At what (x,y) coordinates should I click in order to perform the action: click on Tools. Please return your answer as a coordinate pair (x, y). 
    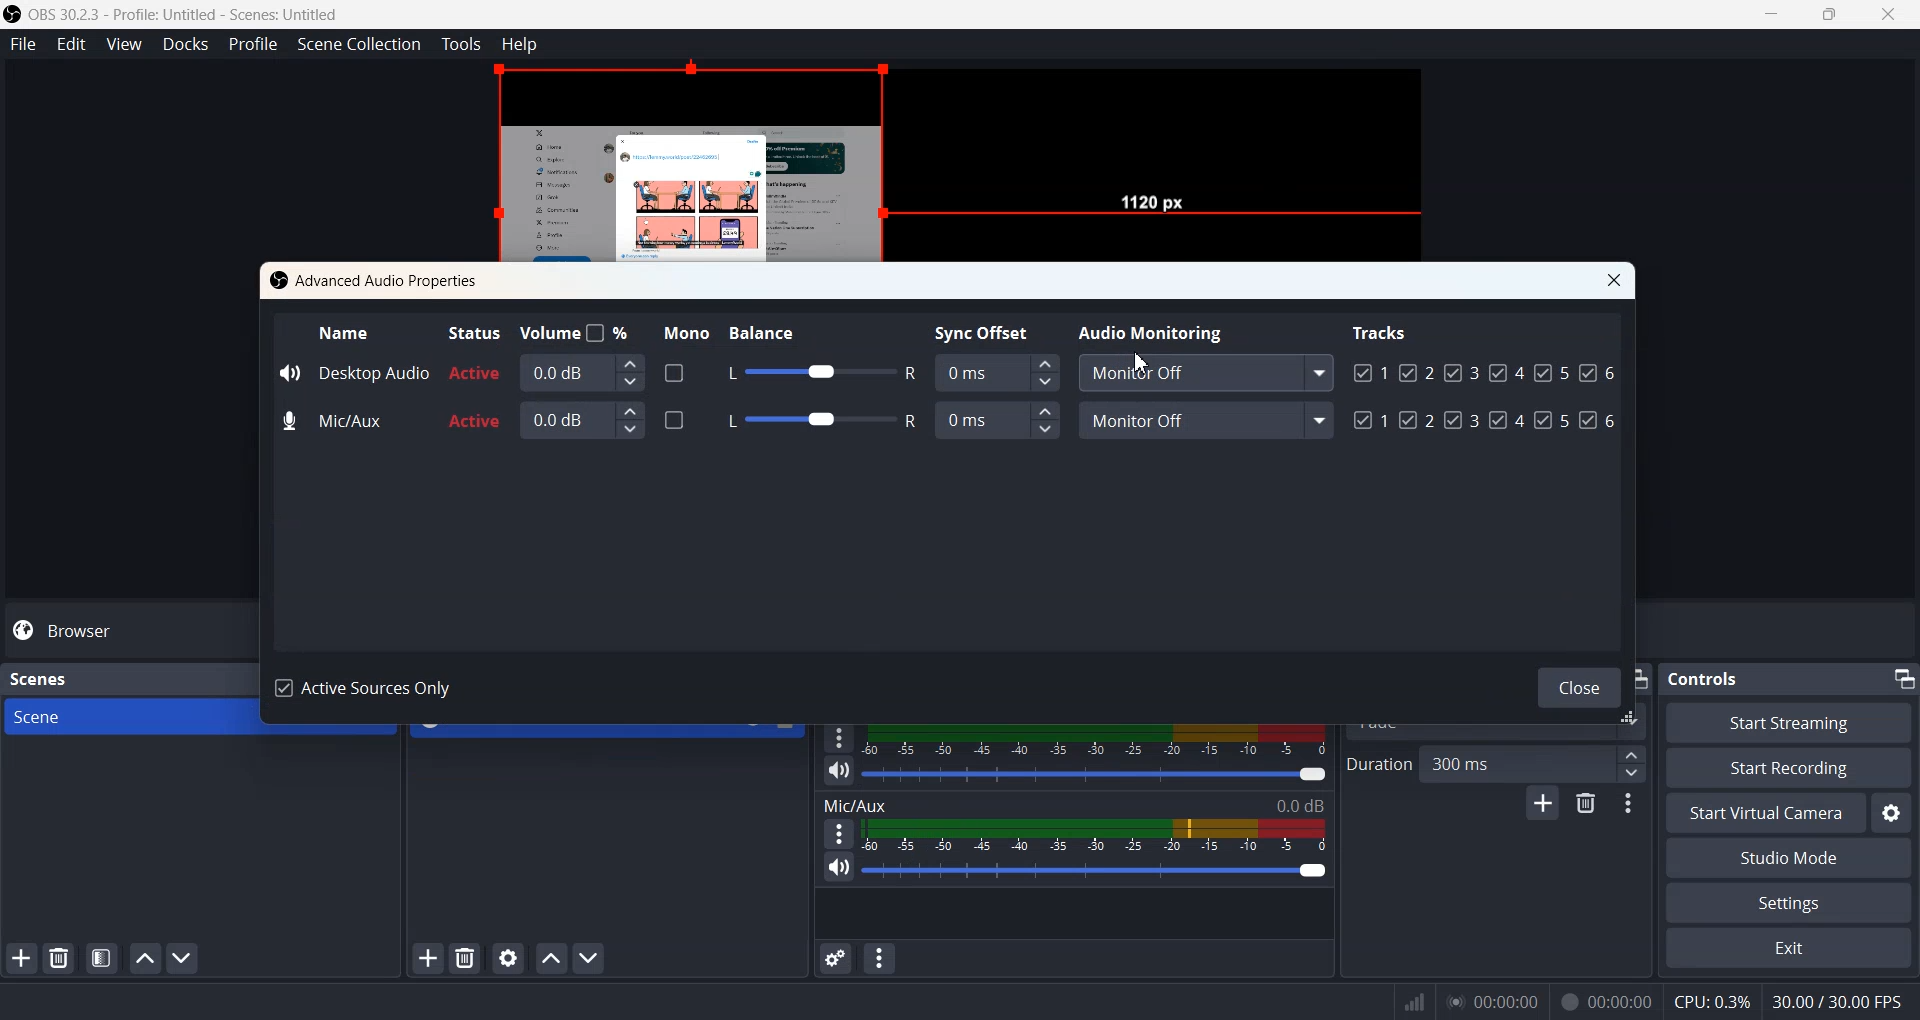
    Looking at the image, I should click on (462, 44).